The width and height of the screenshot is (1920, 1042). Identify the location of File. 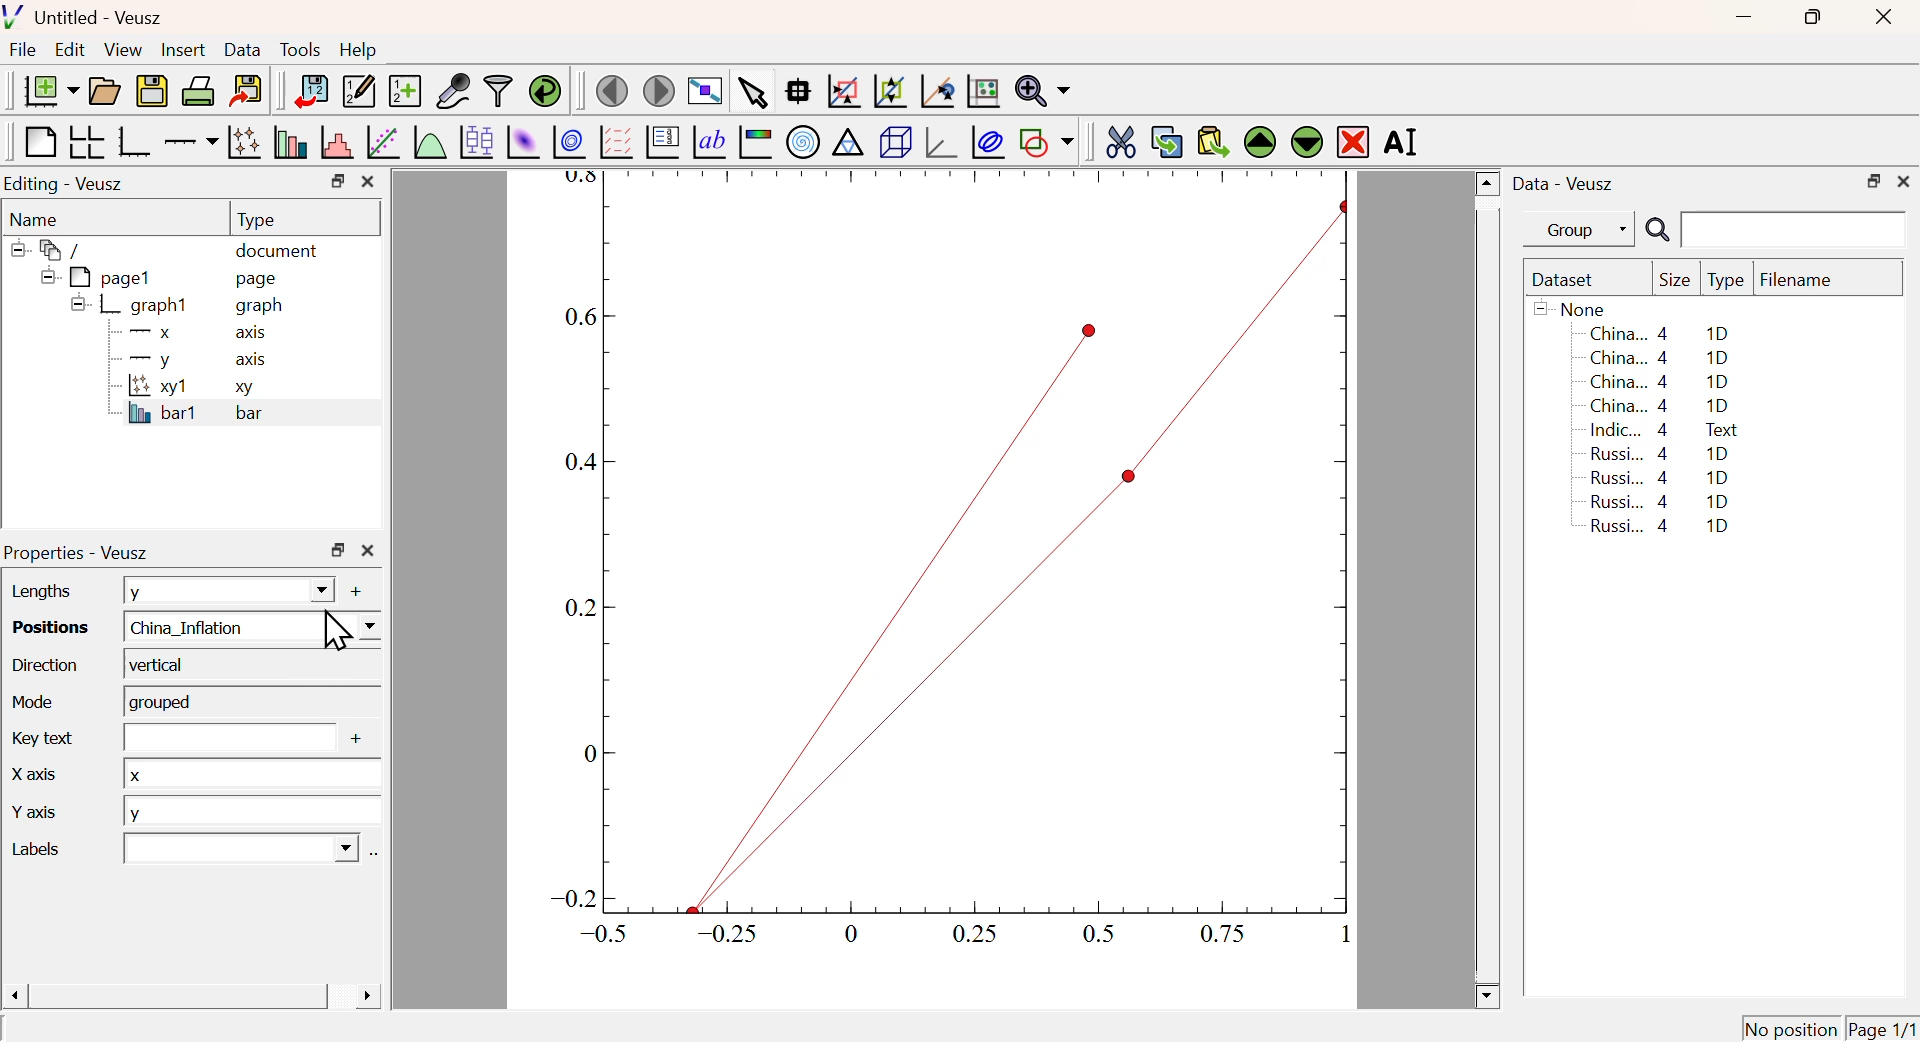
(23, 50).